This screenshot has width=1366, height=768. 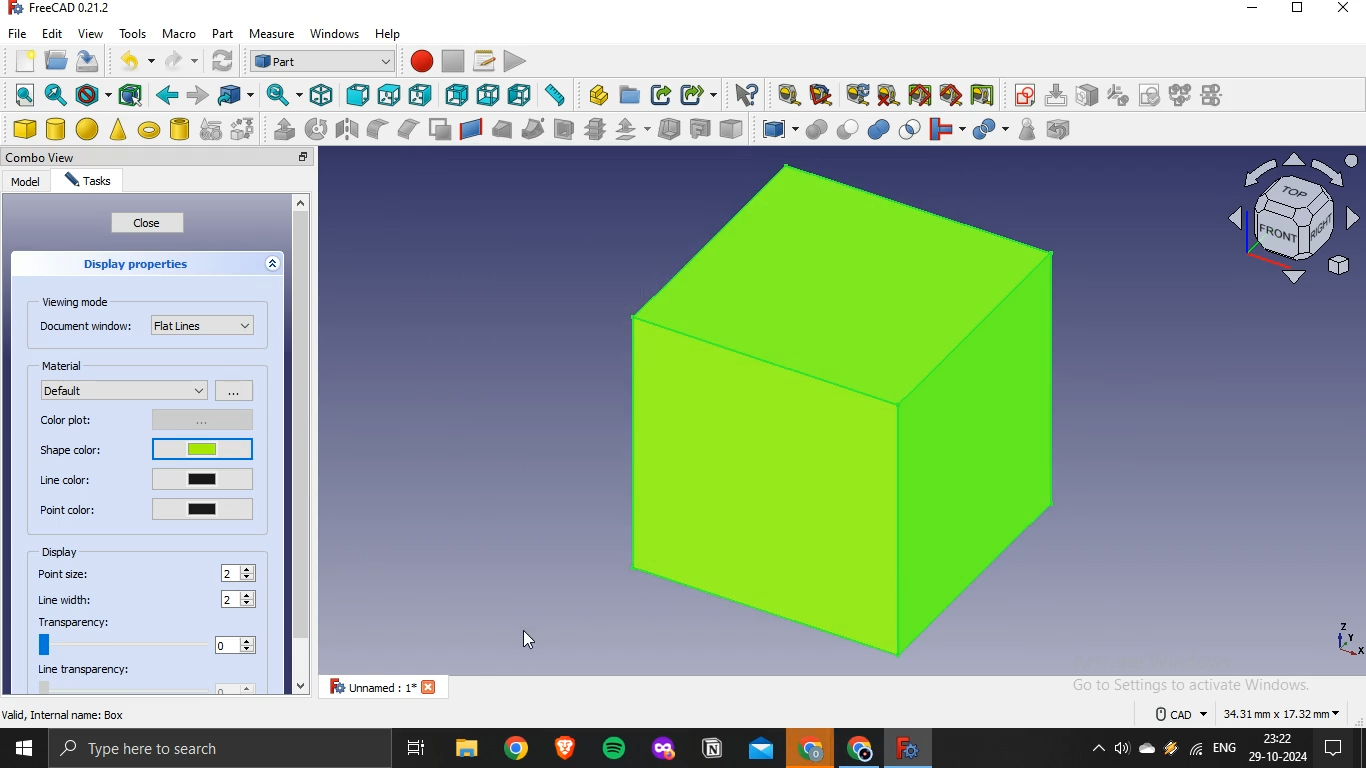 What do you see at coordinates (198, 95) in the screenshot?
I see `forward` at bounding box center [198, 95].